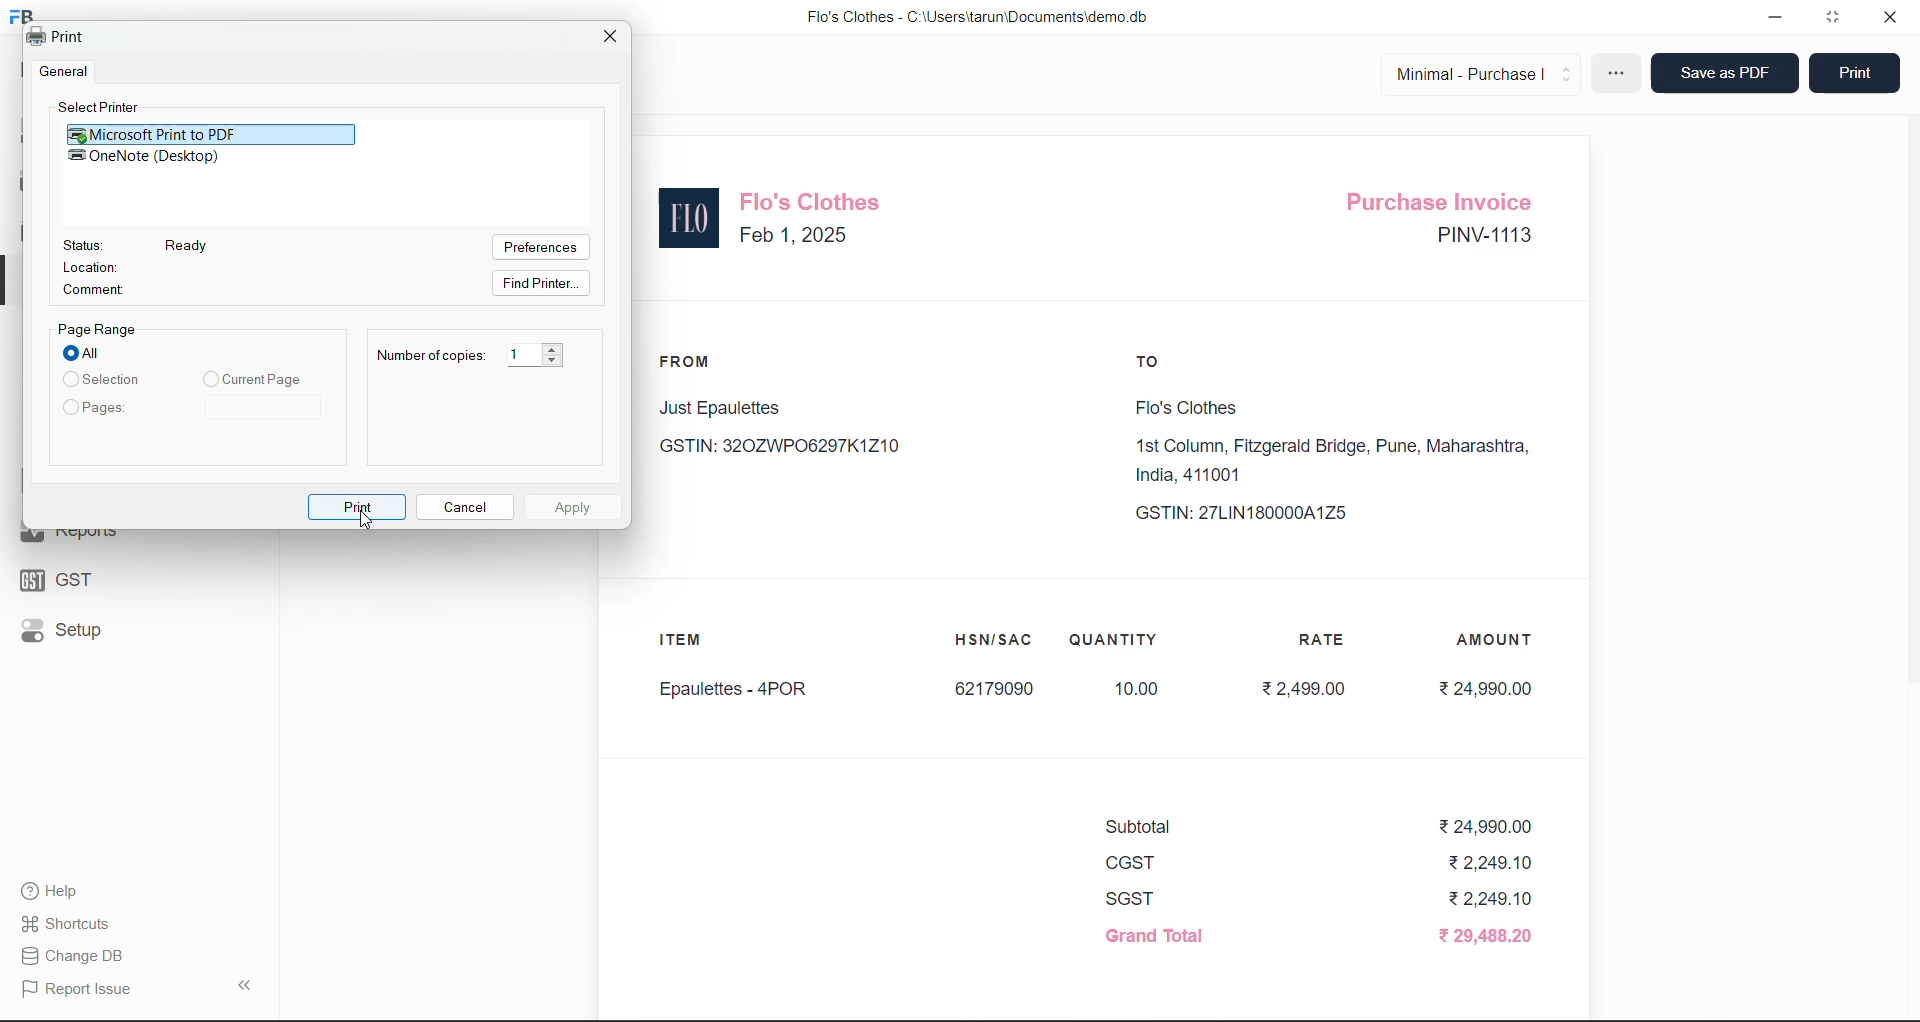 The width and height of the screenshot is (1920, 1022). What do you see at coordinates (87, 267) in the screenshot?
I see `Location:` at bounding box center [87, 267].